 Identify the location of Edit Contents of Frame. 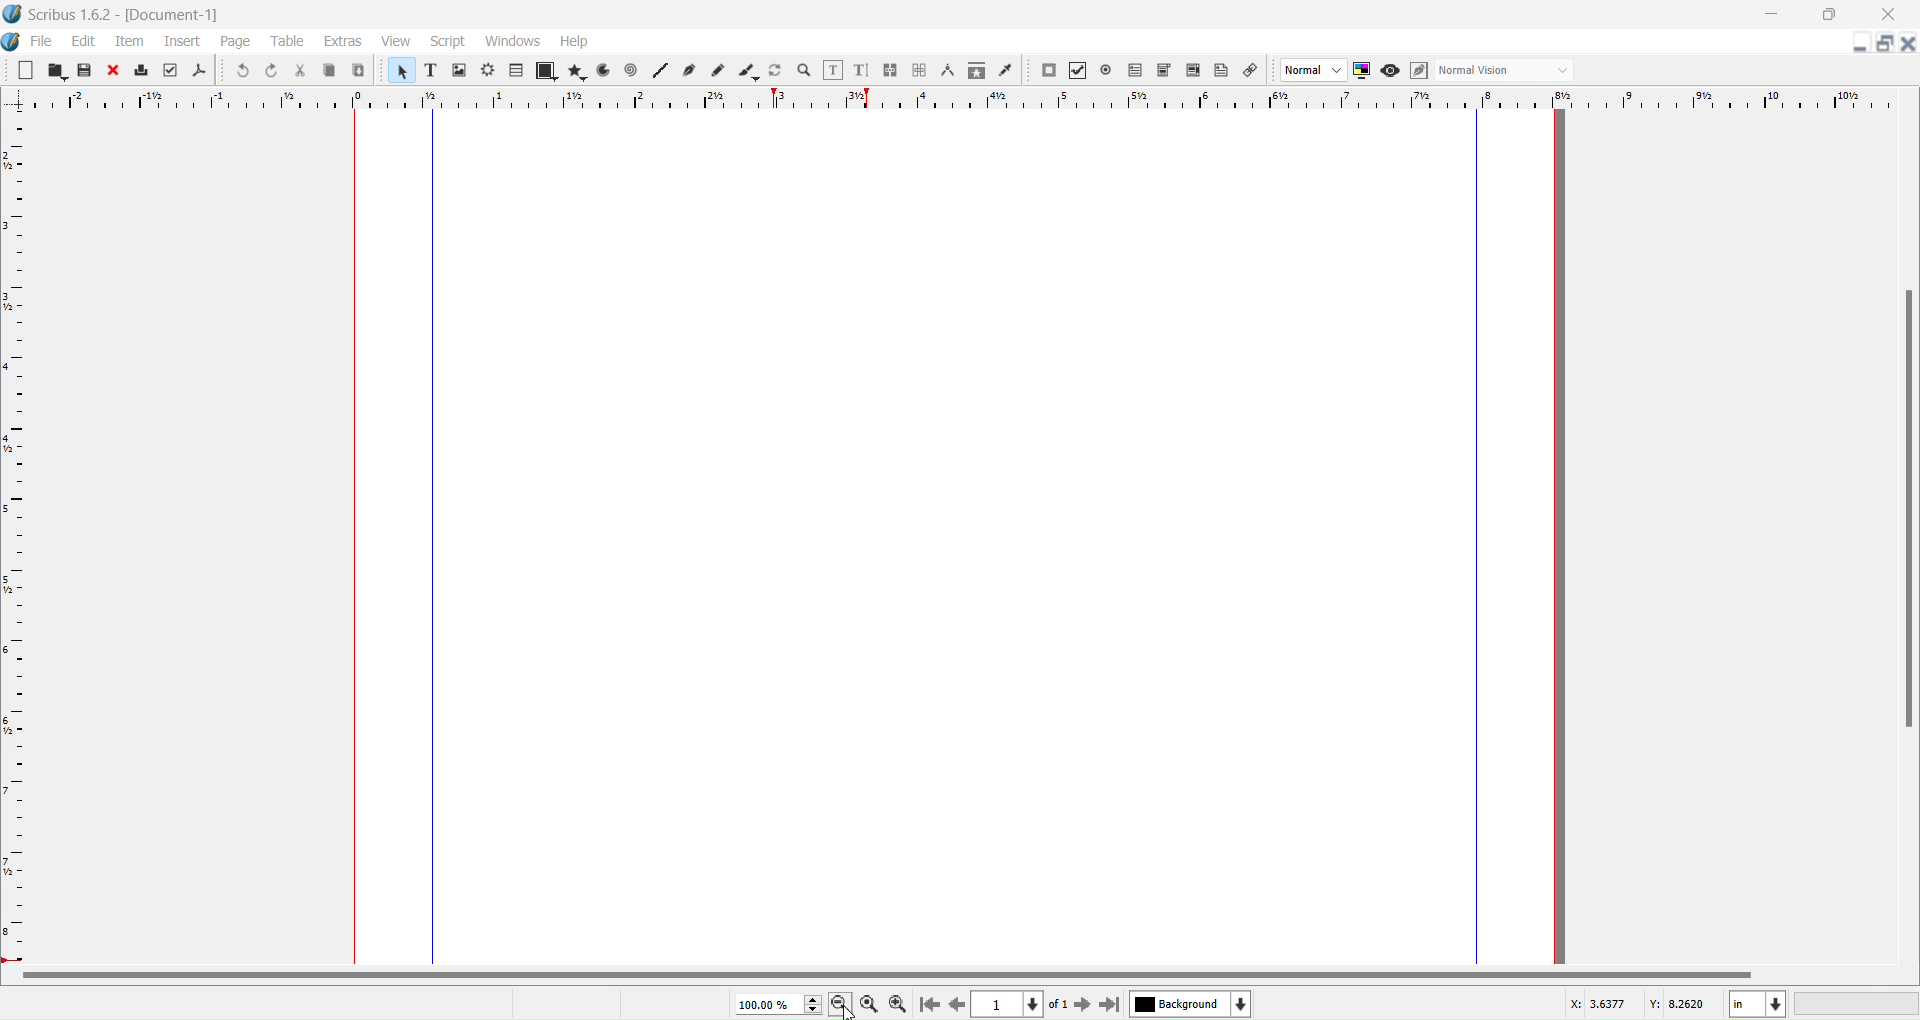
(832, 70).